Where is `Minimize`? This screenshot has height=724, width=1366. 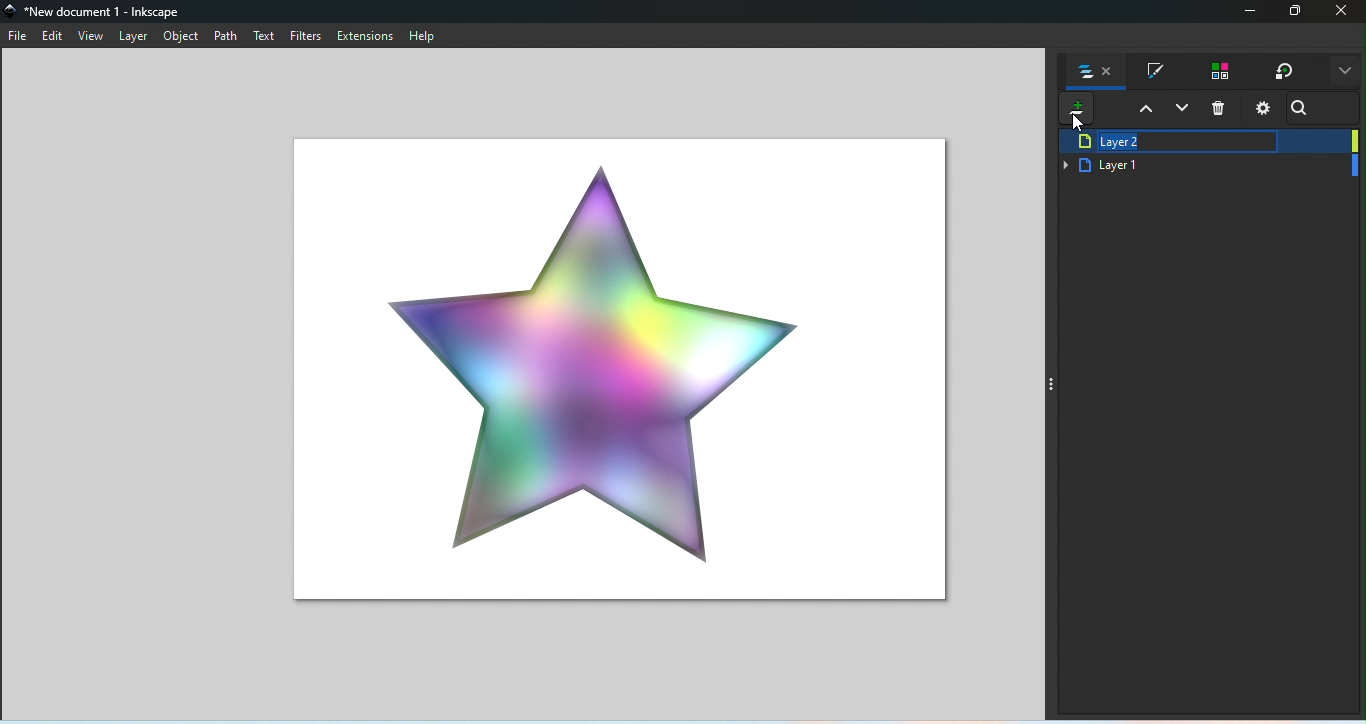 Minimize is located at coordinates (1247, 13).